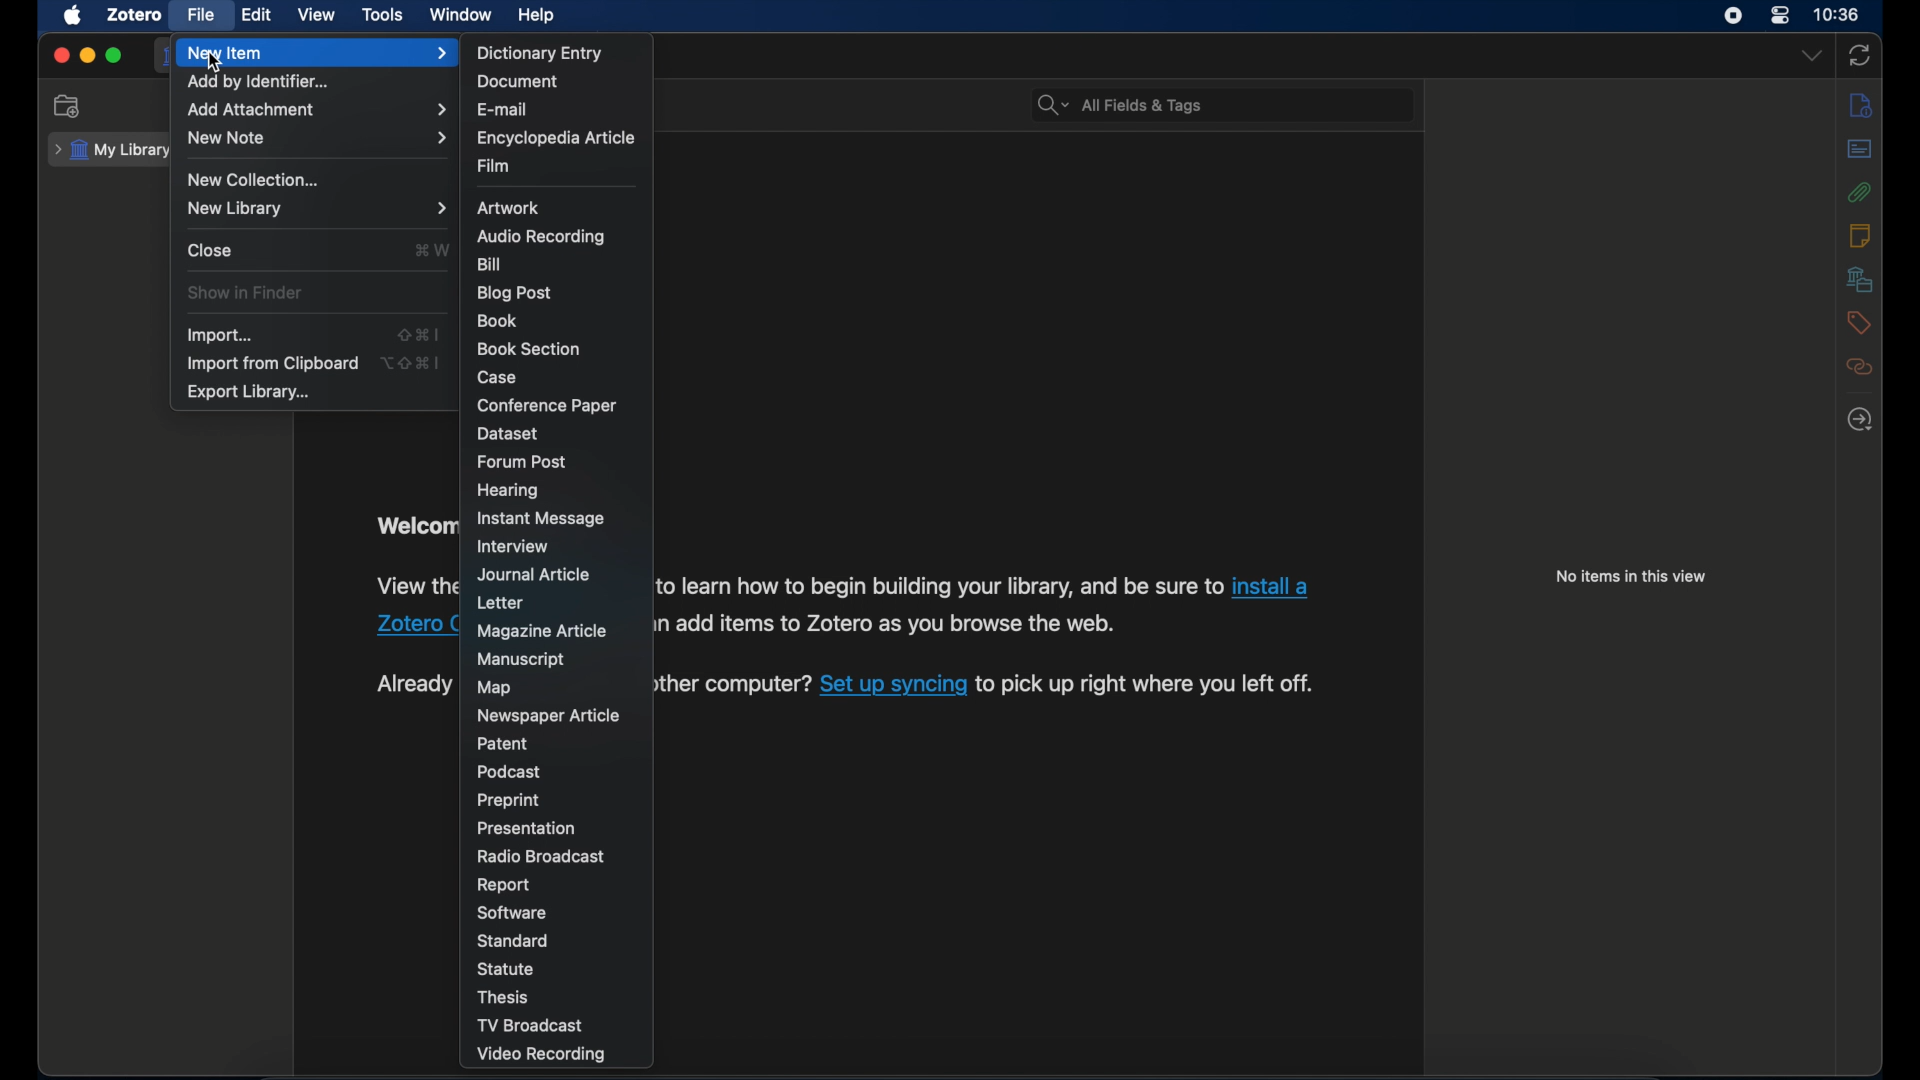 The width and height of the screenshot is (1920, 1080). Describe the element at coordinates (319, 208) in the screenshot. I see `new library` at that location.